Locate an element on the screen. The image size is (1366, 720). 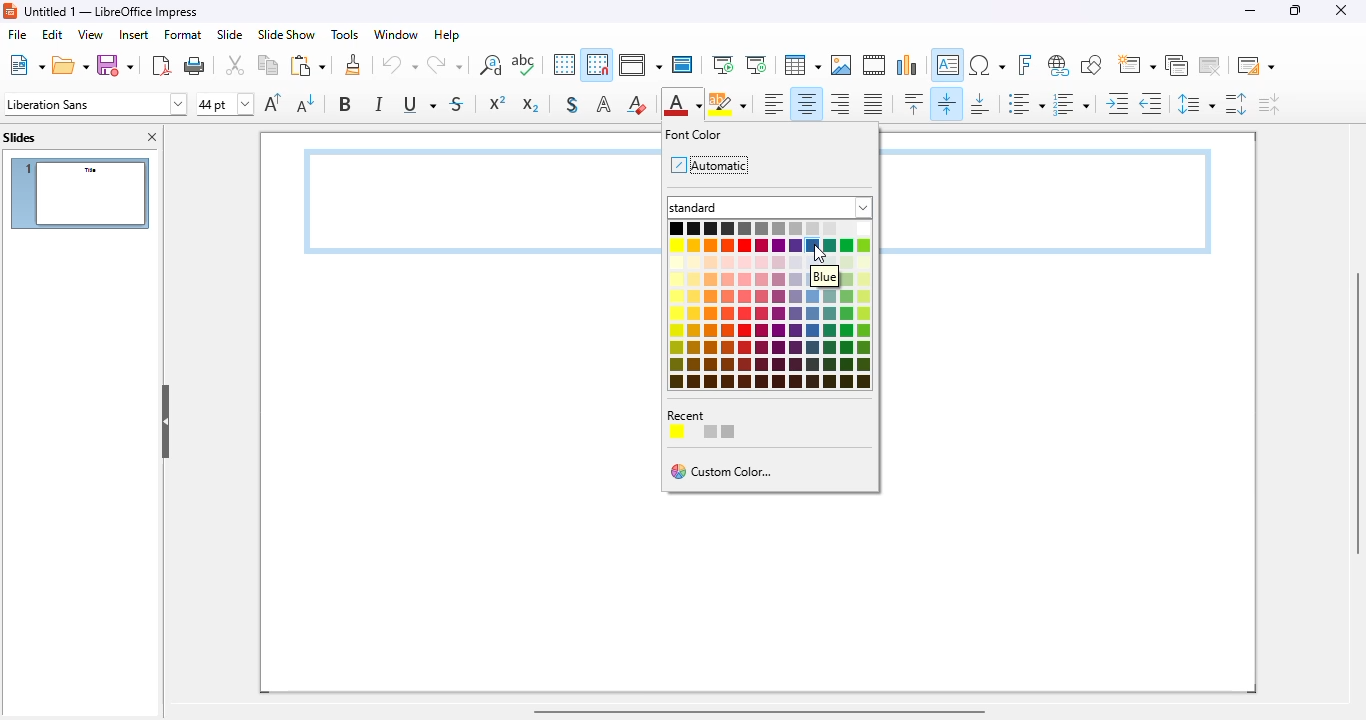
align center is located at coordinates (806, 104).